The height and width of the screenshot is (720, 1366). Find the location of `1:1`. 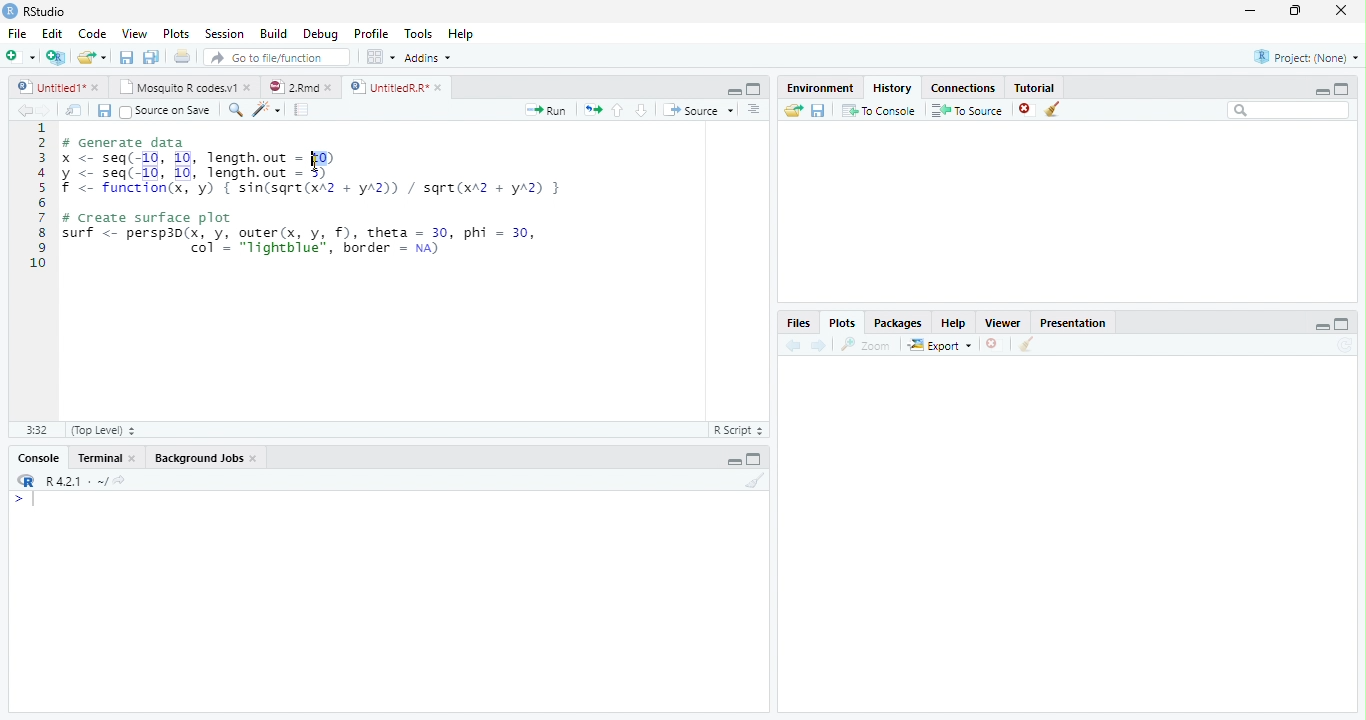

1:1 is located at coordinates (37, 430).